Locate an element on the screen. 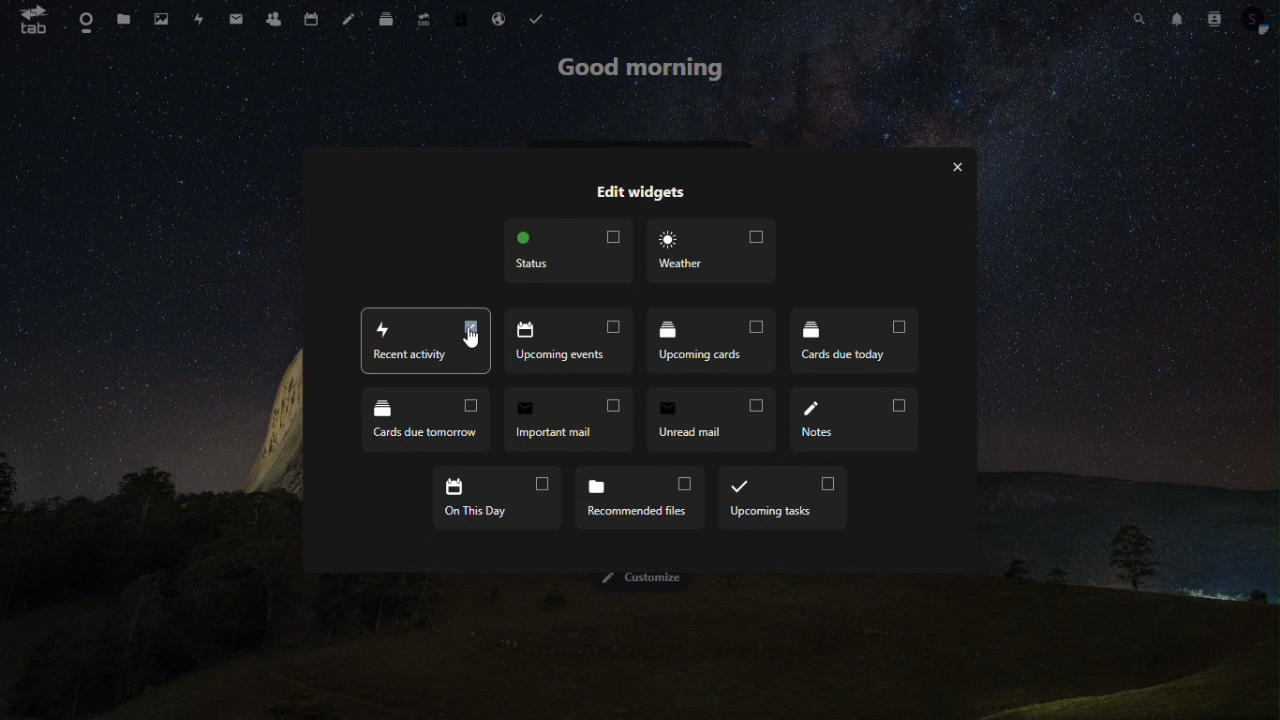   Customize is located at coordinates (646, 577).